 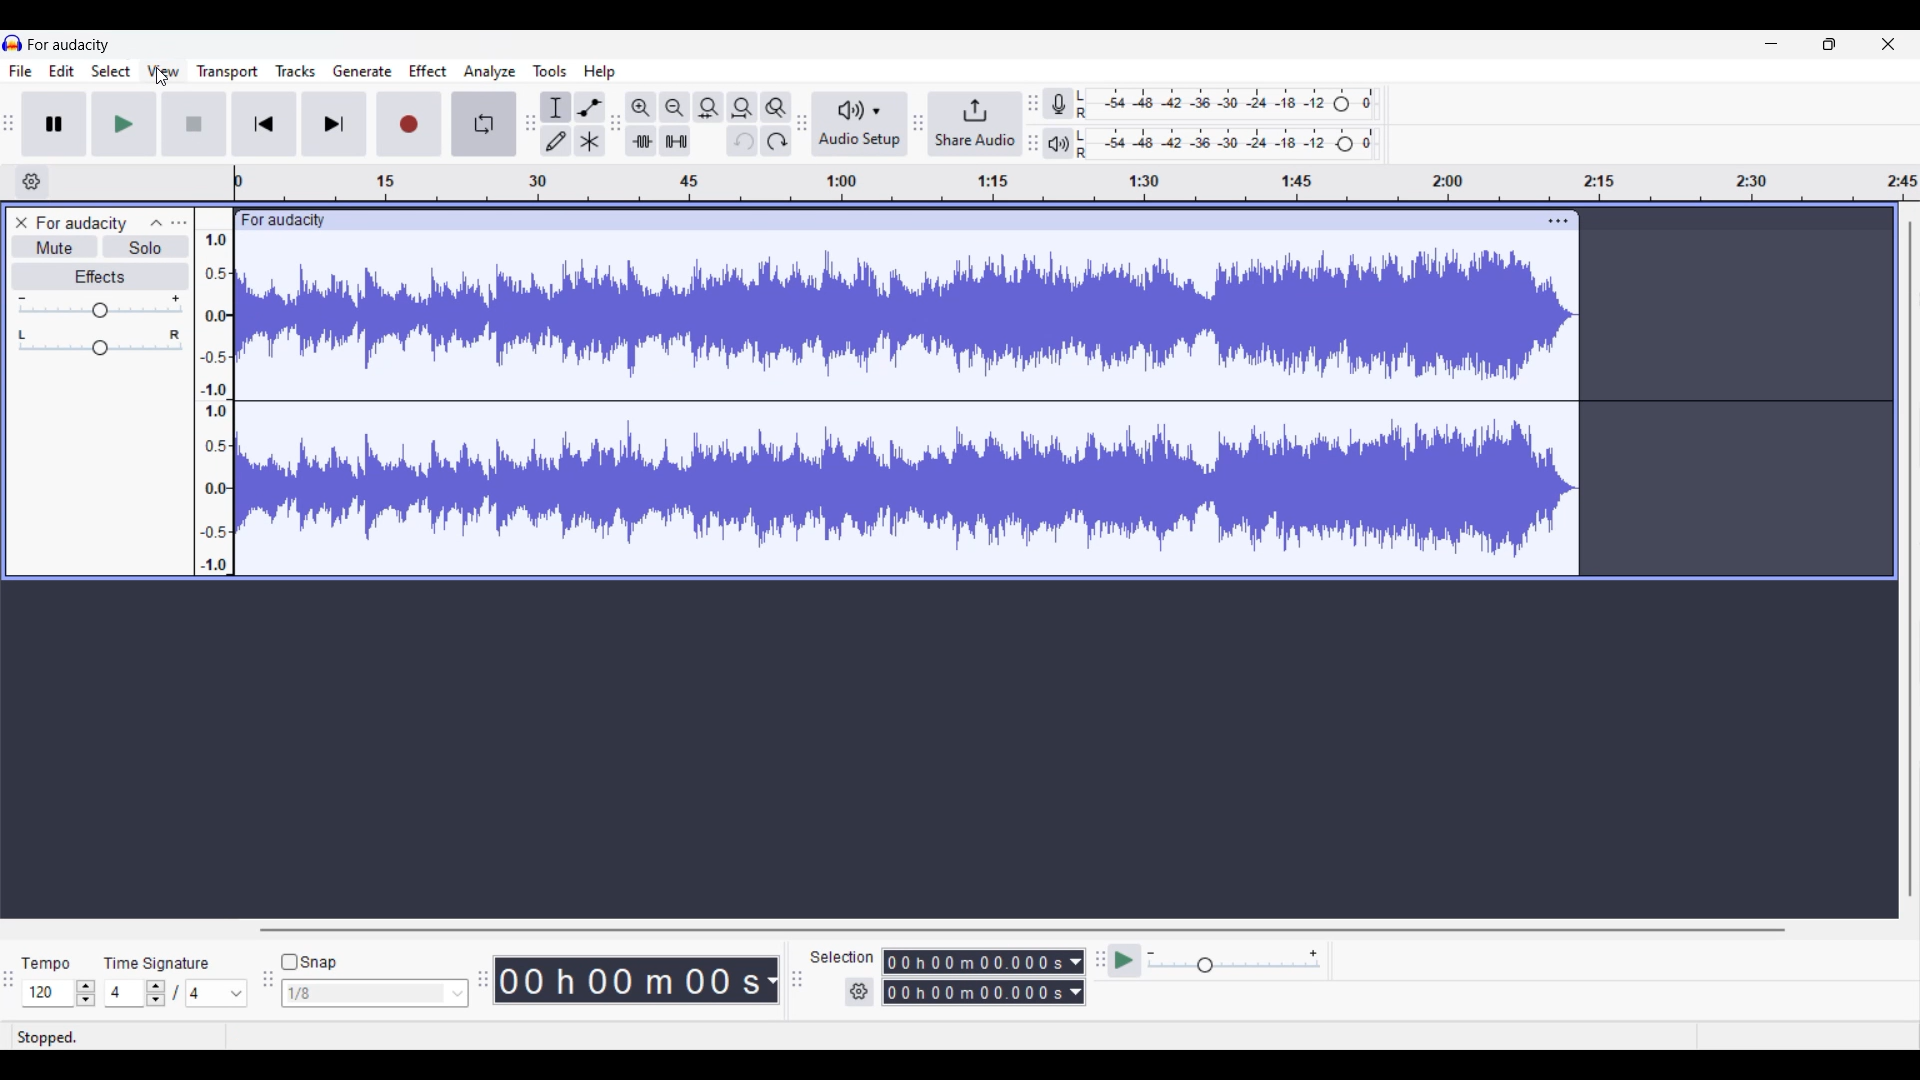 What do you see at coordinates (363, 71) in the screenshot?
I see `Generate` at bounding box center [363, 71].